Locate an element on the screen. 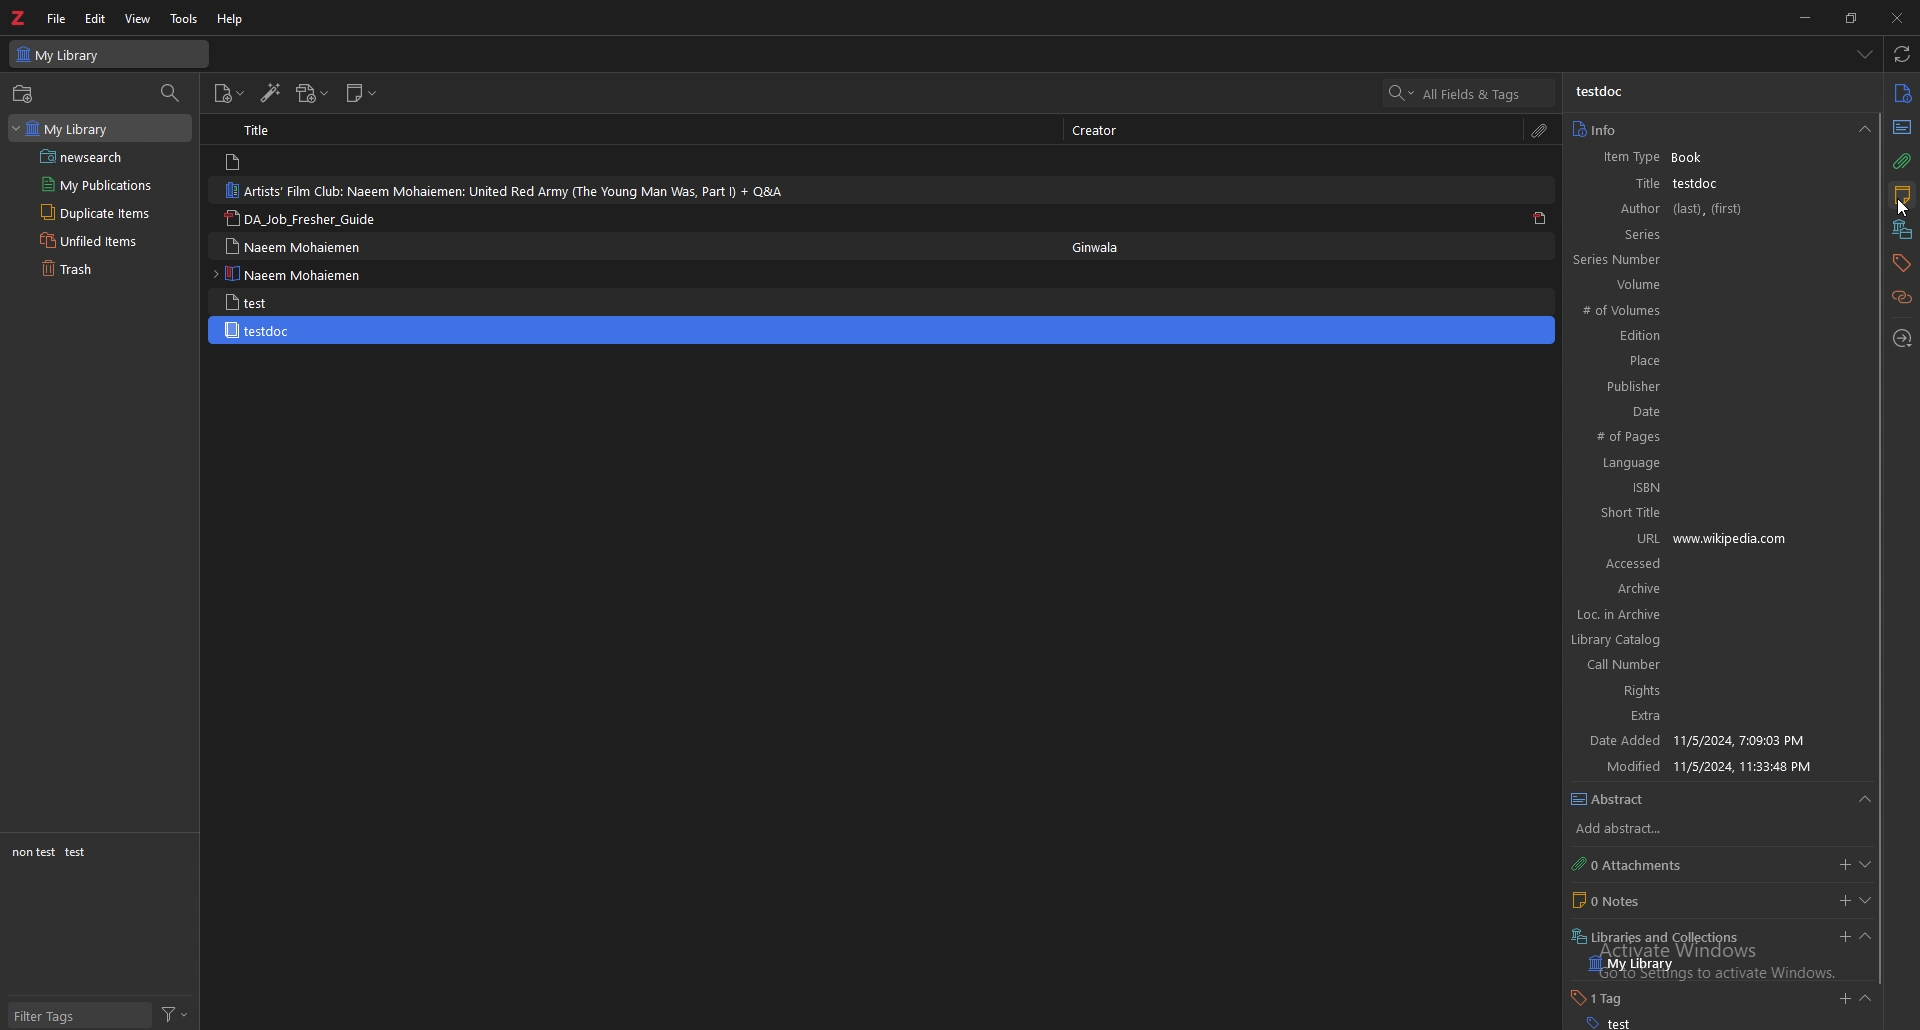  minimize is located at coordinates (1802, 17).